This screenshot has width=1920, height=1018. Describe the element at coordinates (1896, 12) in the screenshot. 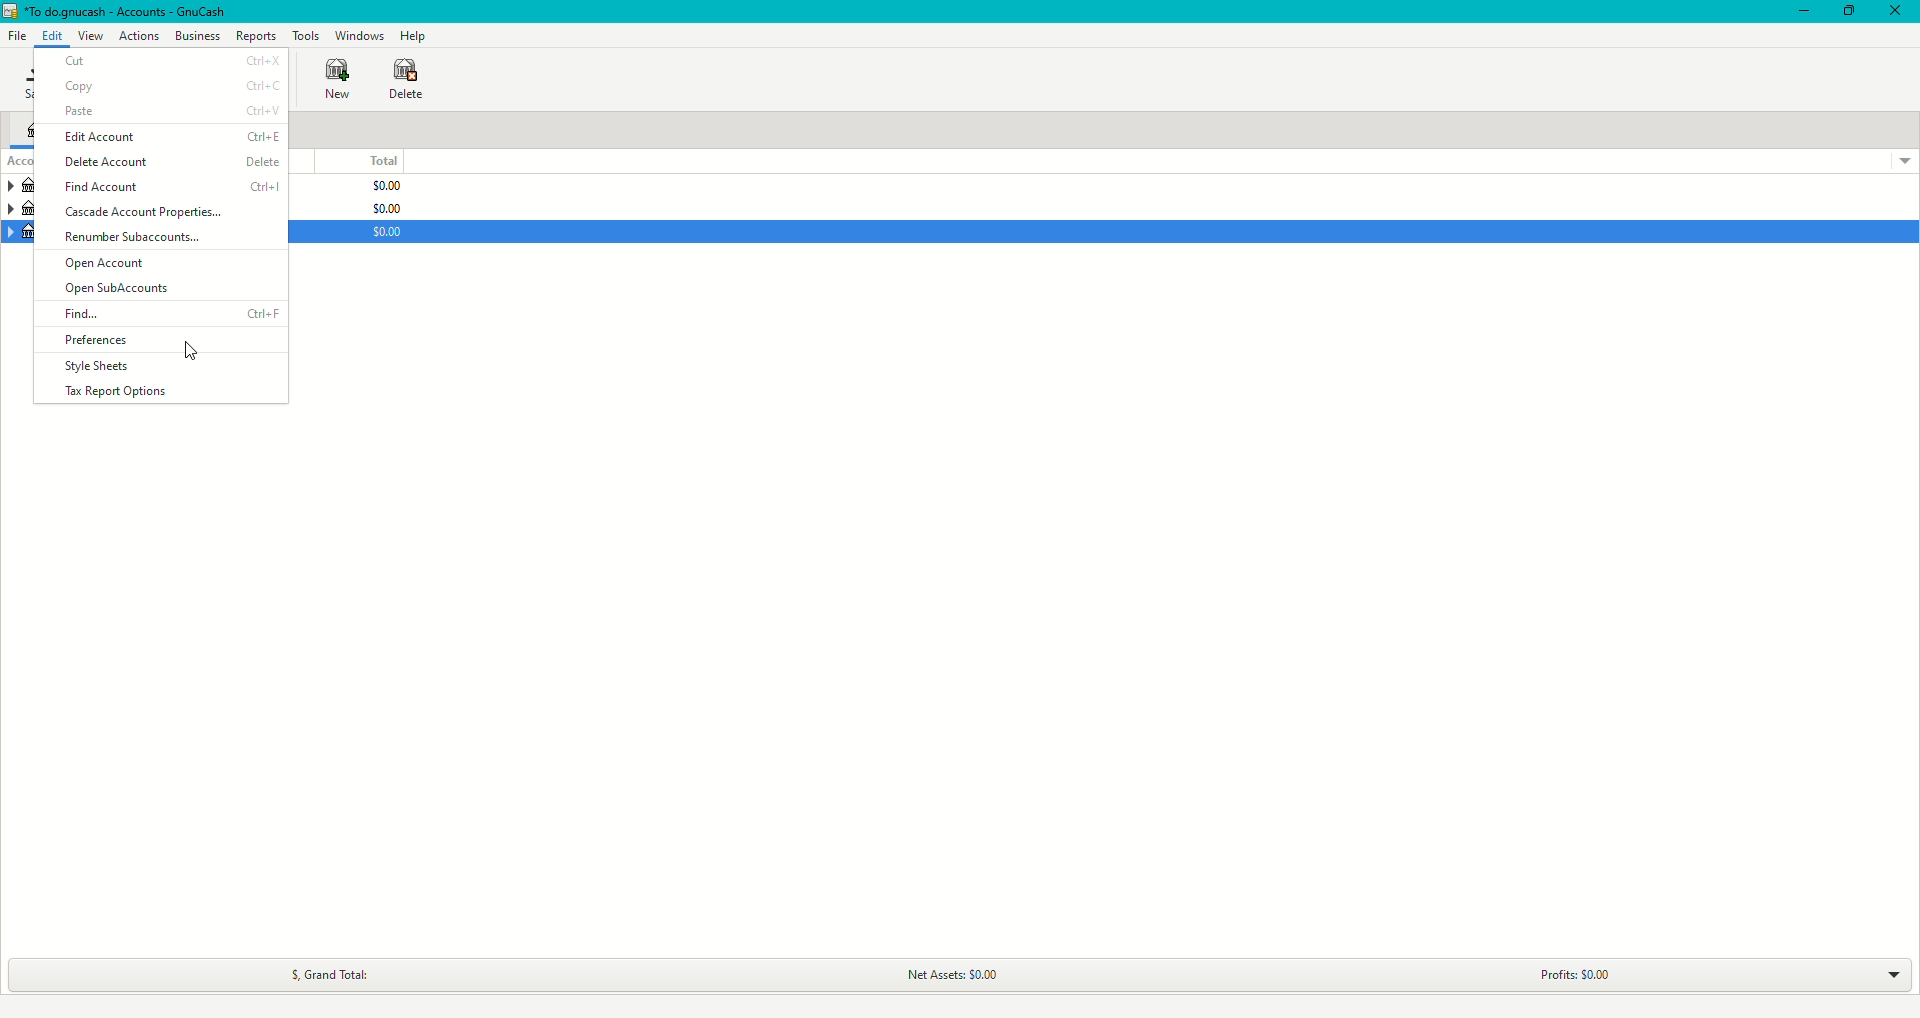

I see `Close` at that location.